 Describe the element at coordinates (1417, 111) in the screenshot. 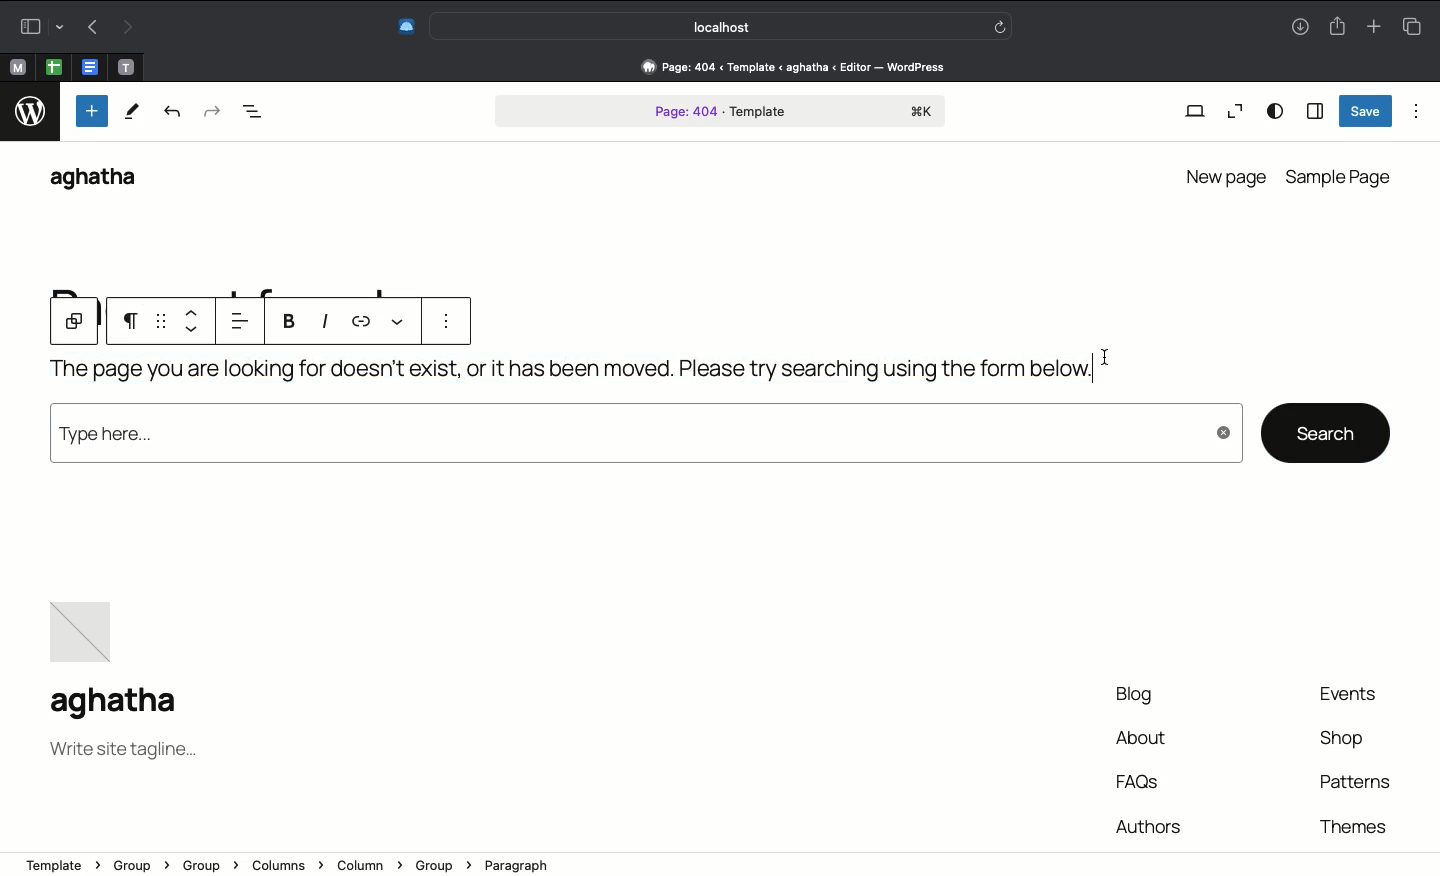

I see `Options` at that location.